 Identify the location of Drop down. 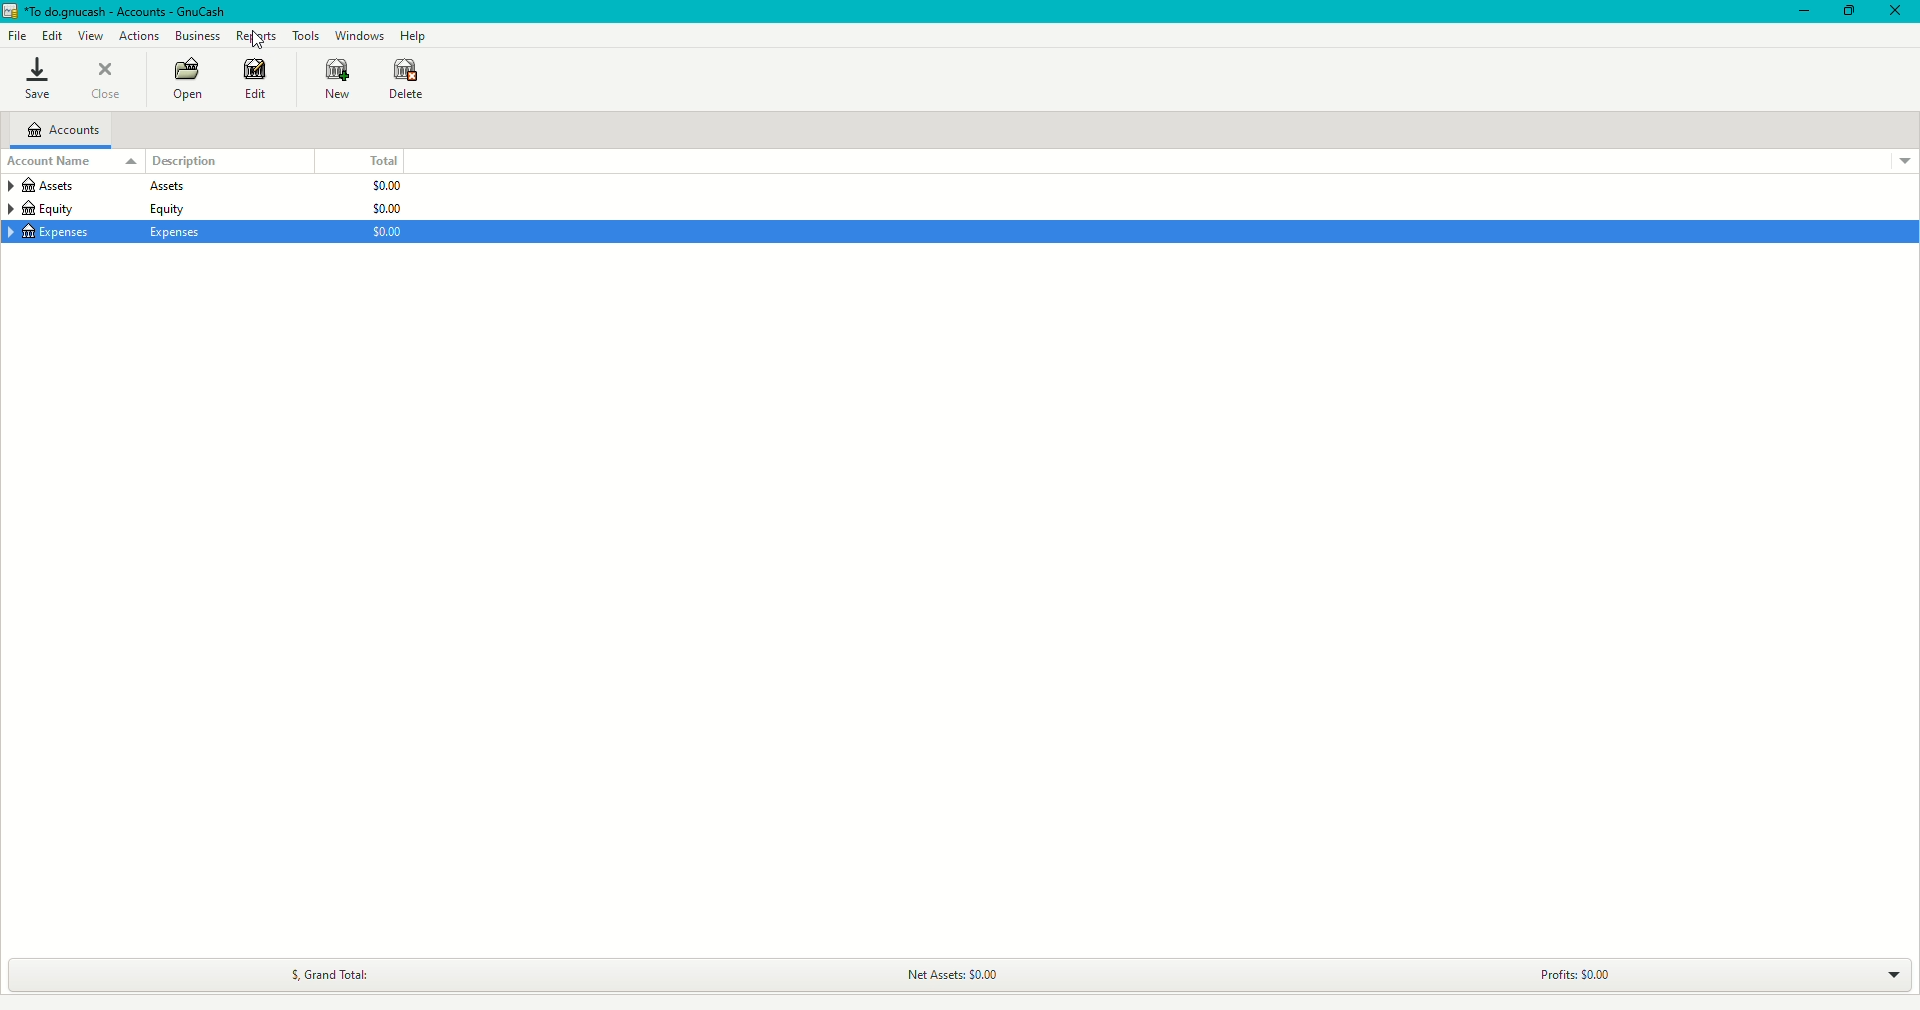
(1906, 160).